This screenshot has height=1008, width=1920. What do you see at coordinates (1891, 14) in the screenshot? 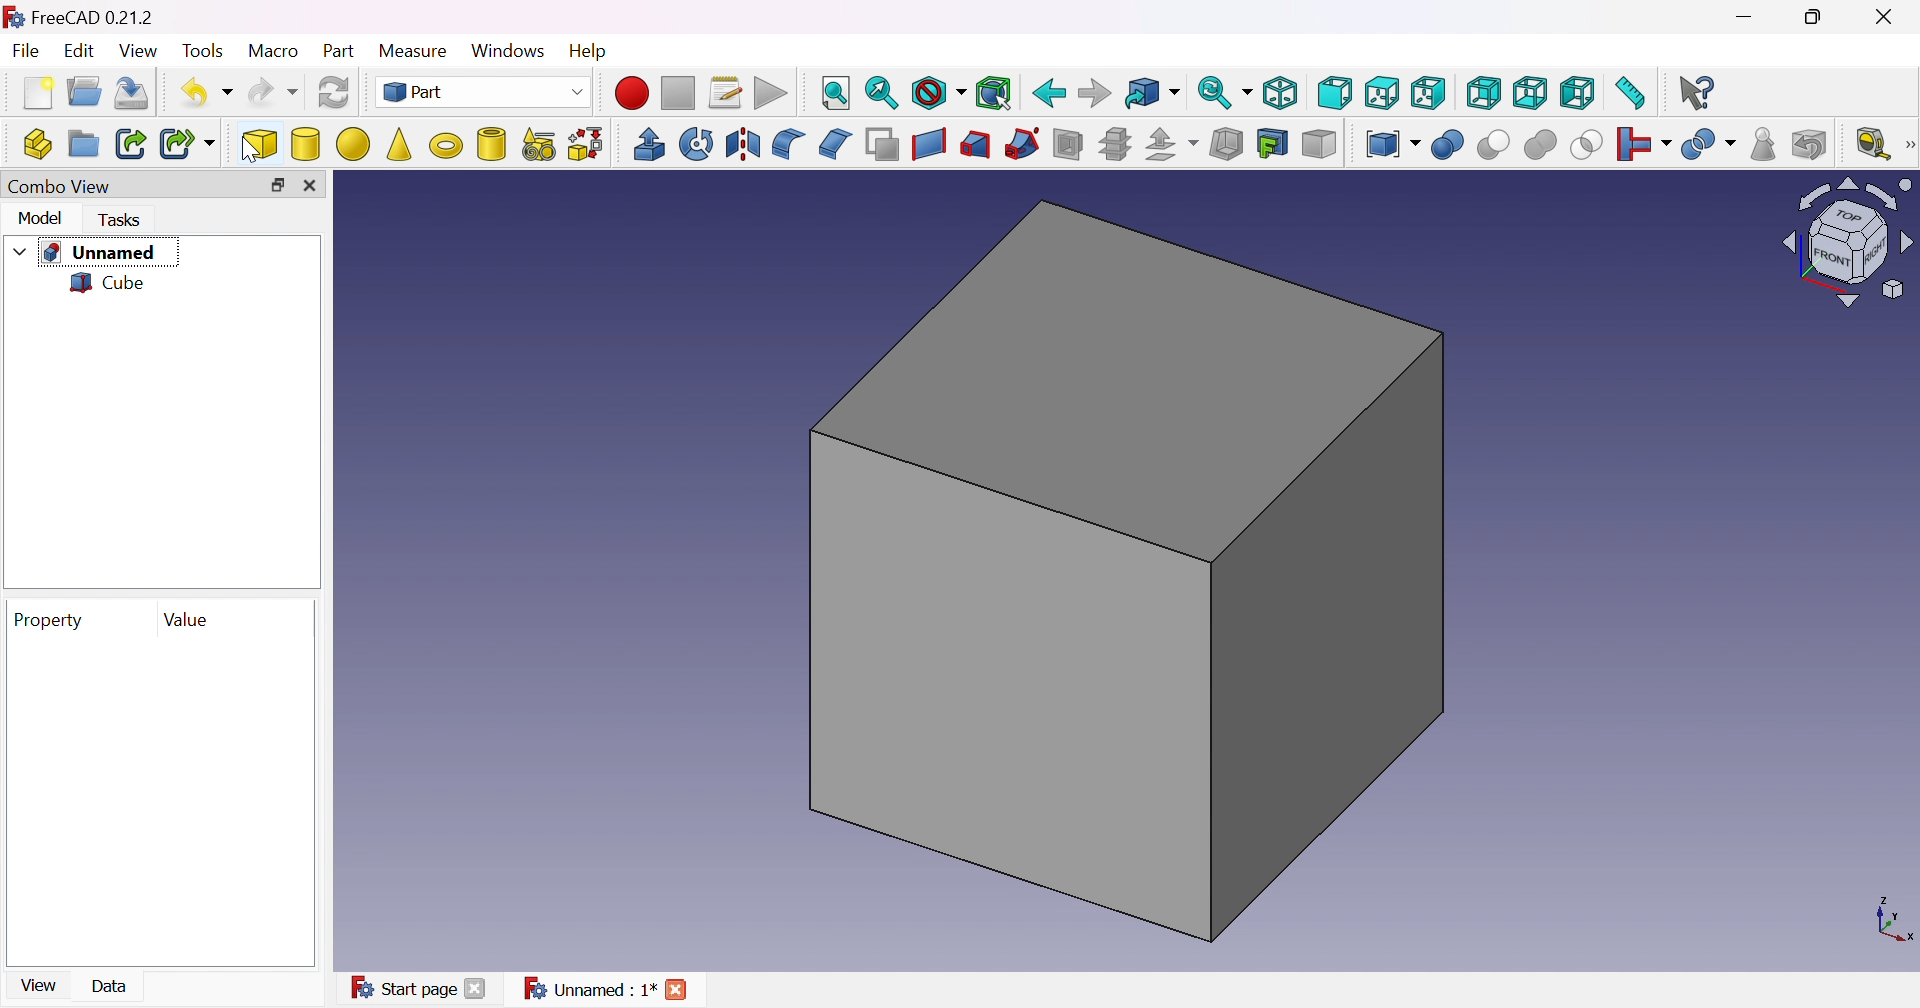
I see `Close` at bounding box center [1891, 14].